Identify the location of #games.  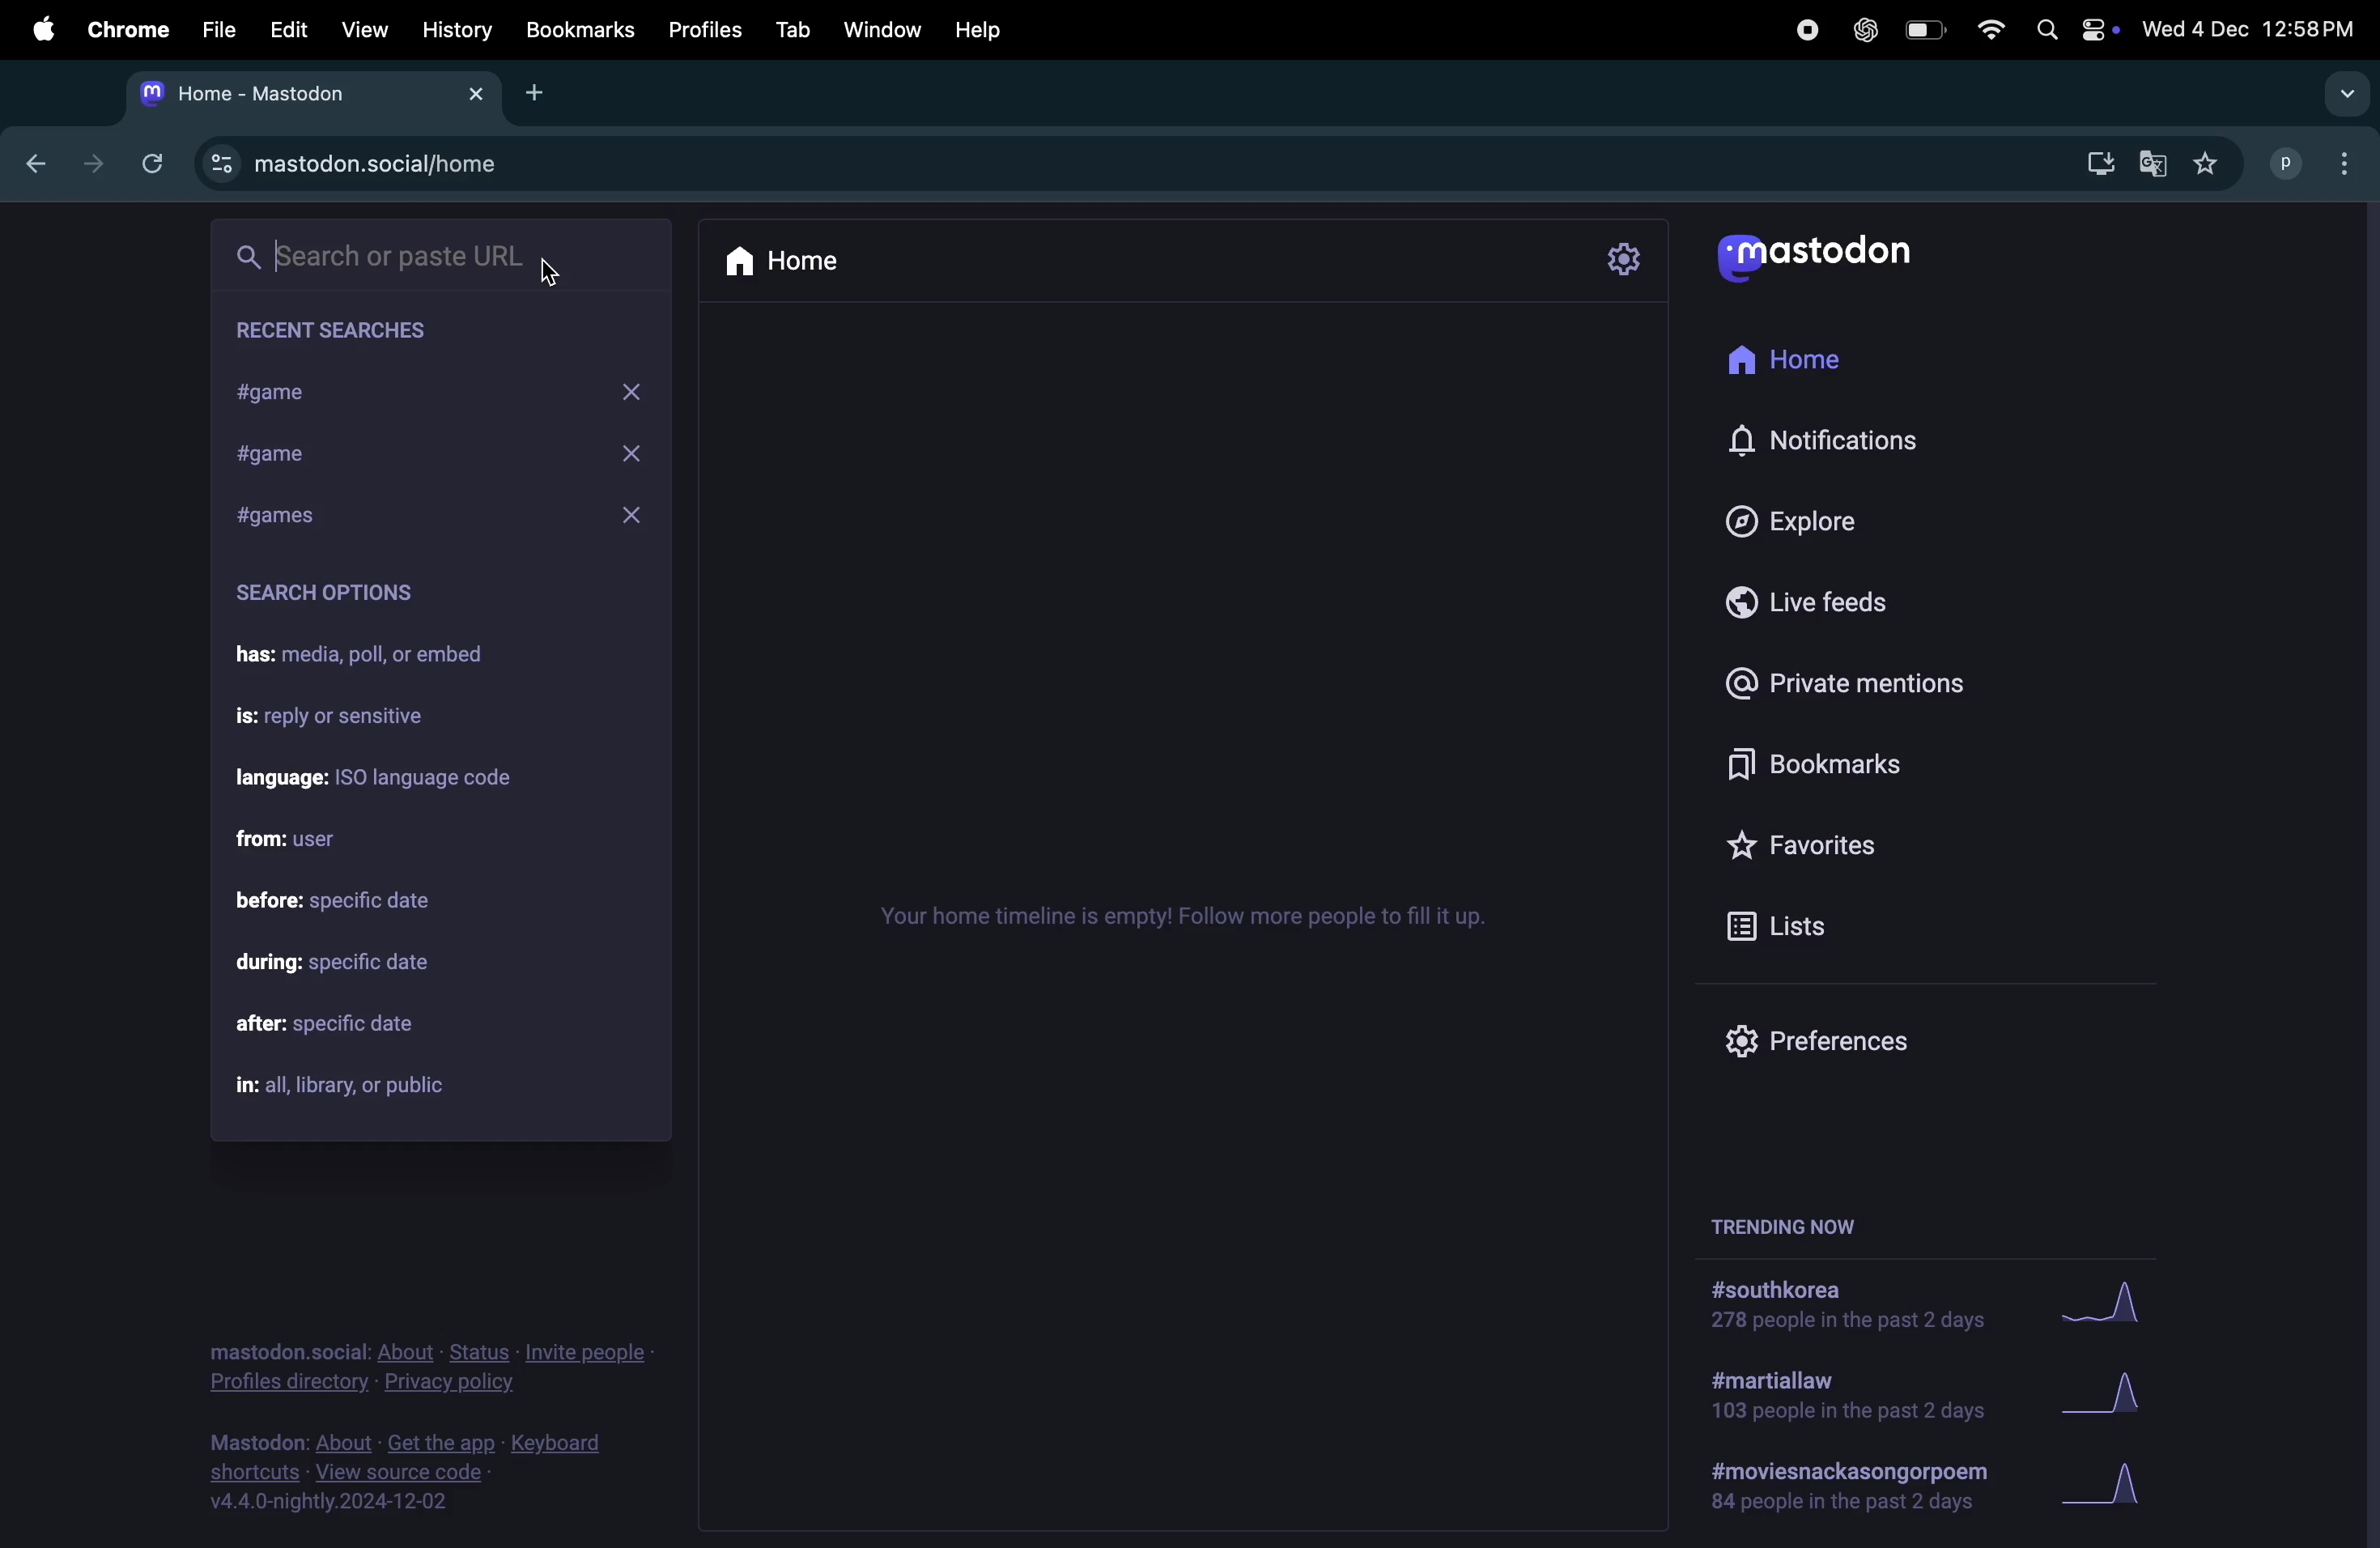
(314, 512).